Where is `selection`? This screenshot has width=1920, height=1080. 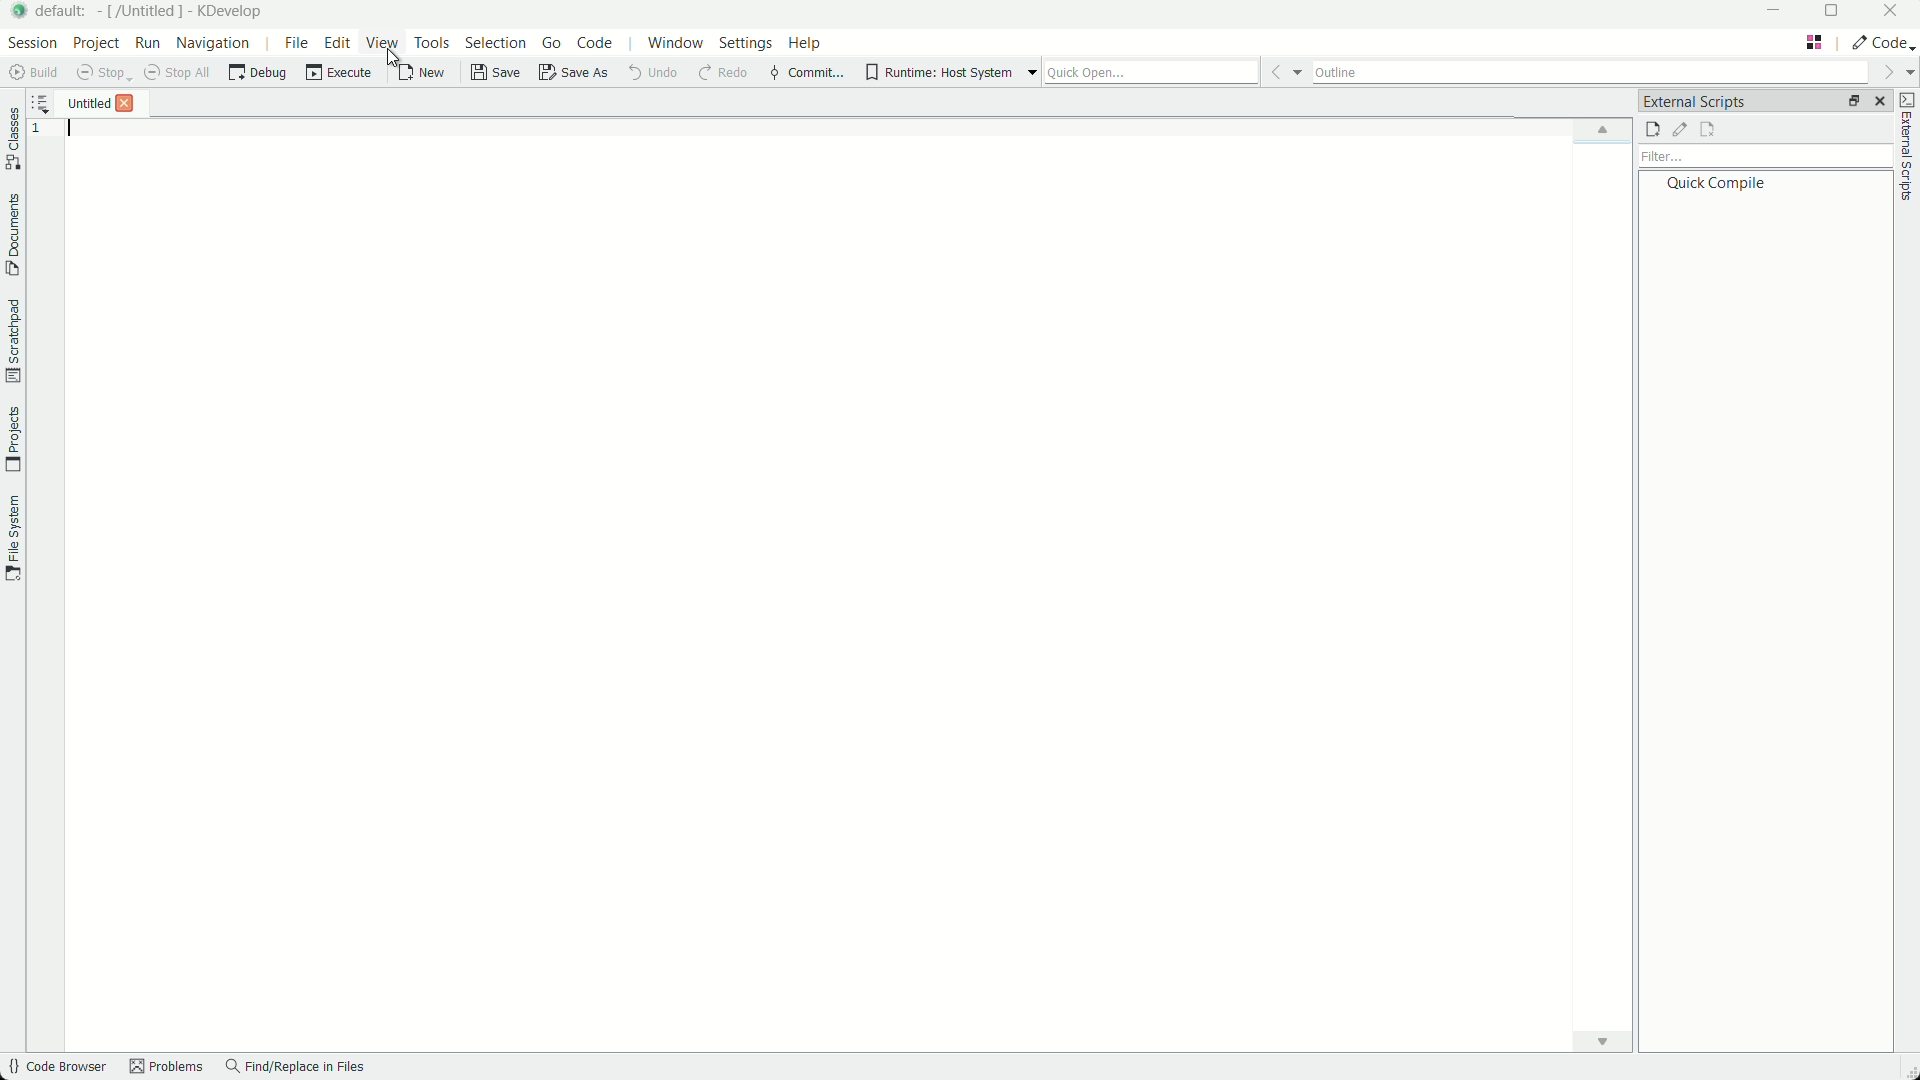
selection is located at coordinates (494, 44).